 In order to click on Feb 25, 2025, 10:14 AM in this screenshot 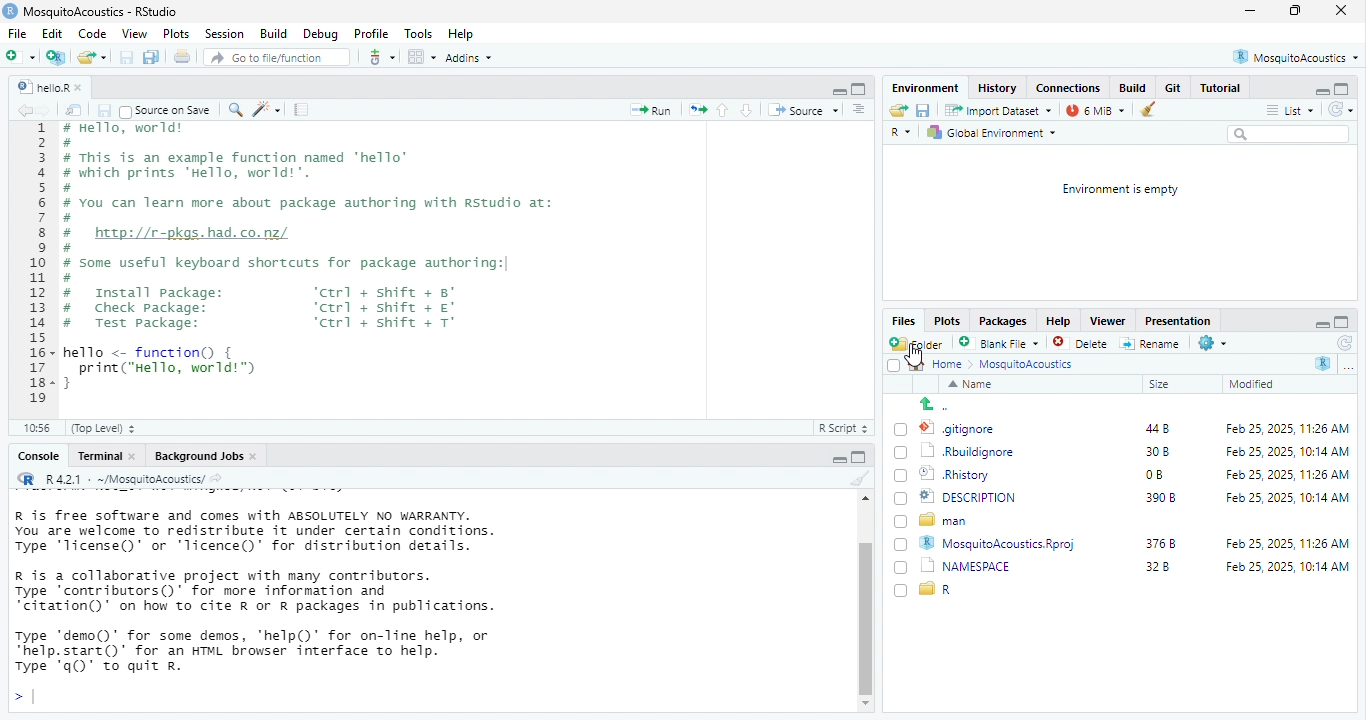, I will do `click(1286, 497)`.